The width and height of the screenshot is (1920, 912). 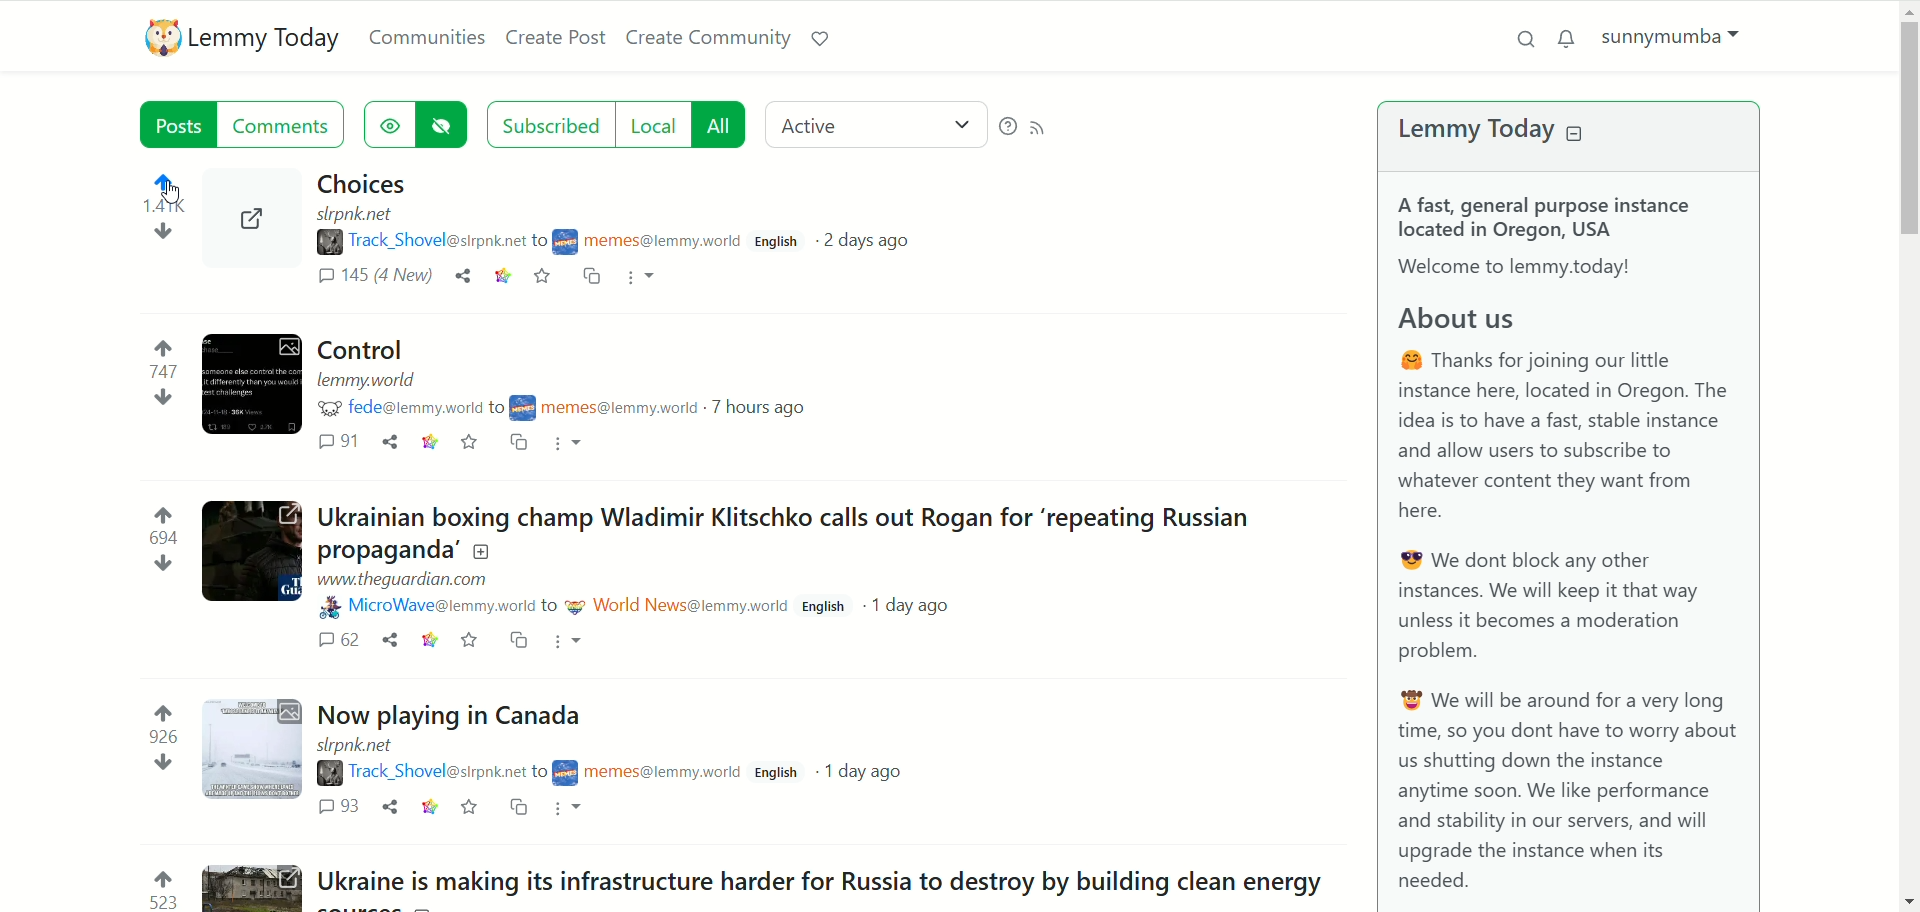 I want to click on posts, so click(x=171, y=123).